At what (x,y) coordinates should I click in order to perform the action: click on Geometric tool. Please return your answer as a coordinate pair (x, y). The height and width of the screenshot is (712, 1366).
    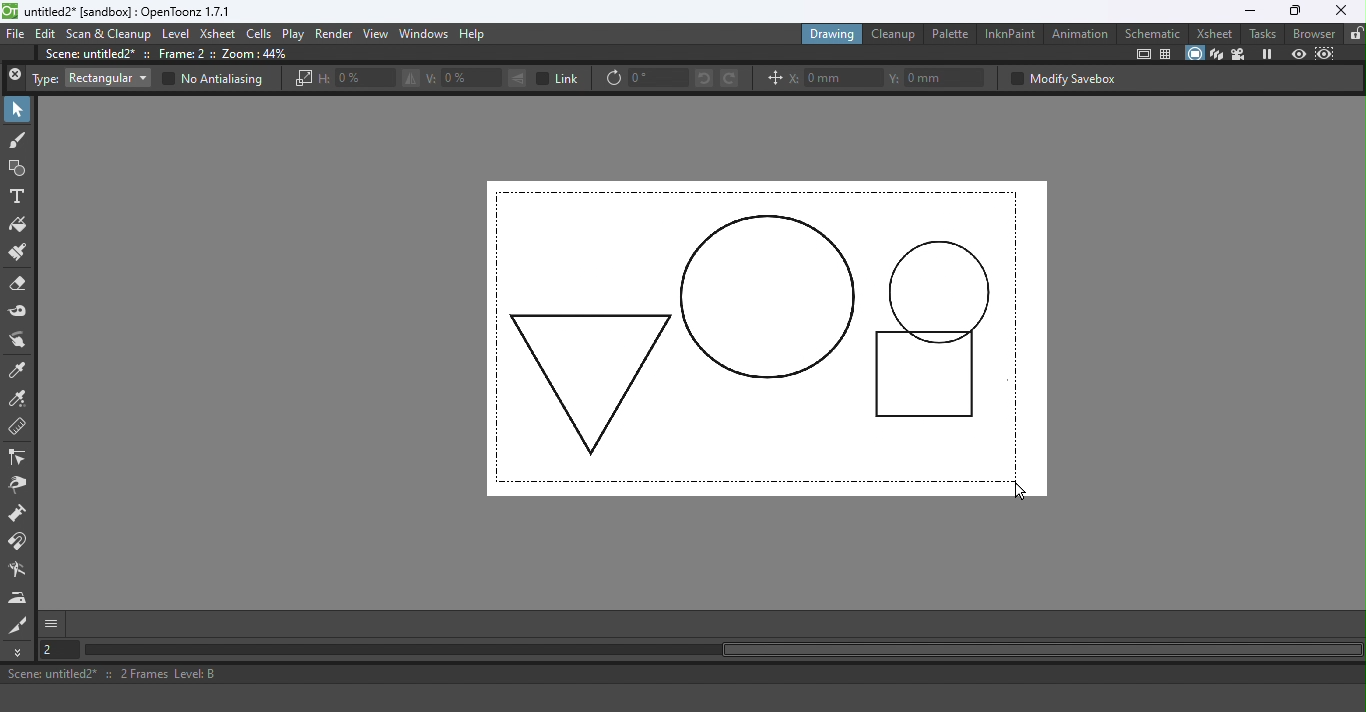
    Looking at the image, I should click on (18, 168).